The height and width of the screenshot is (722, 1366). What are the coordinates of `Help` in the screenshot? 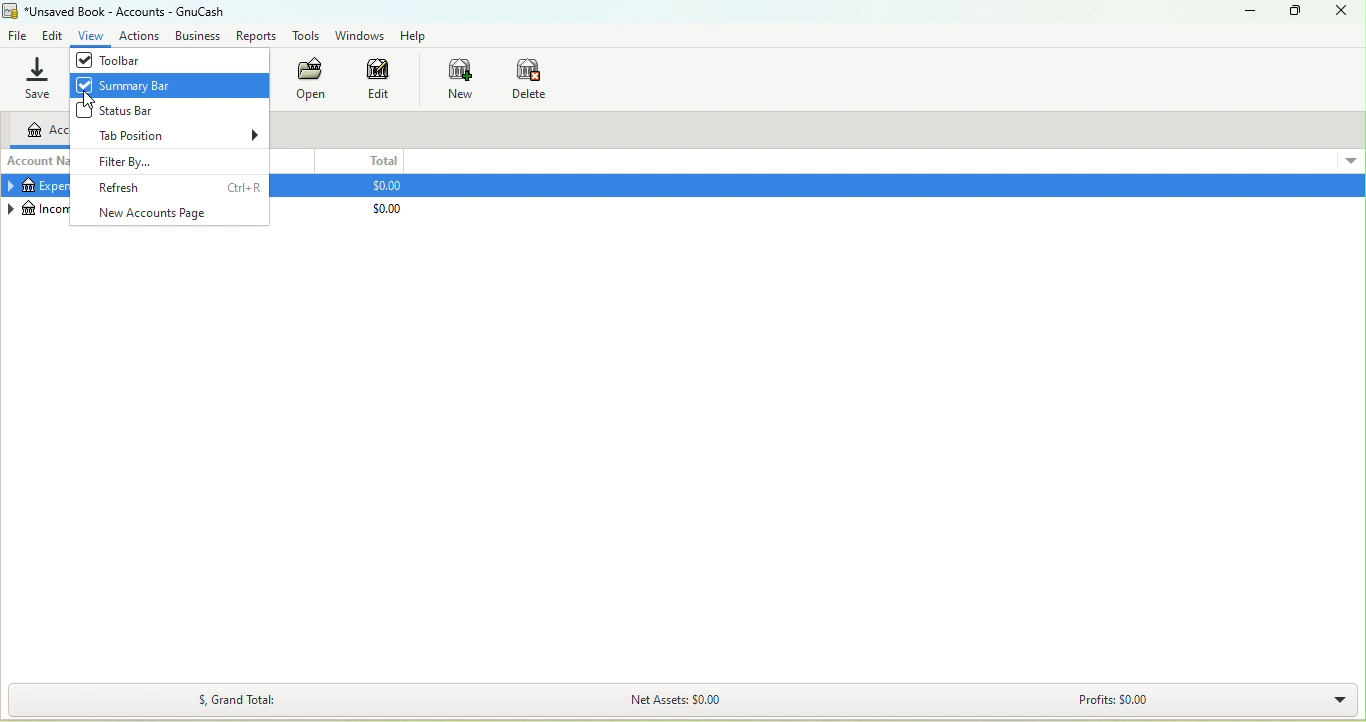 It's located at (415, 36).